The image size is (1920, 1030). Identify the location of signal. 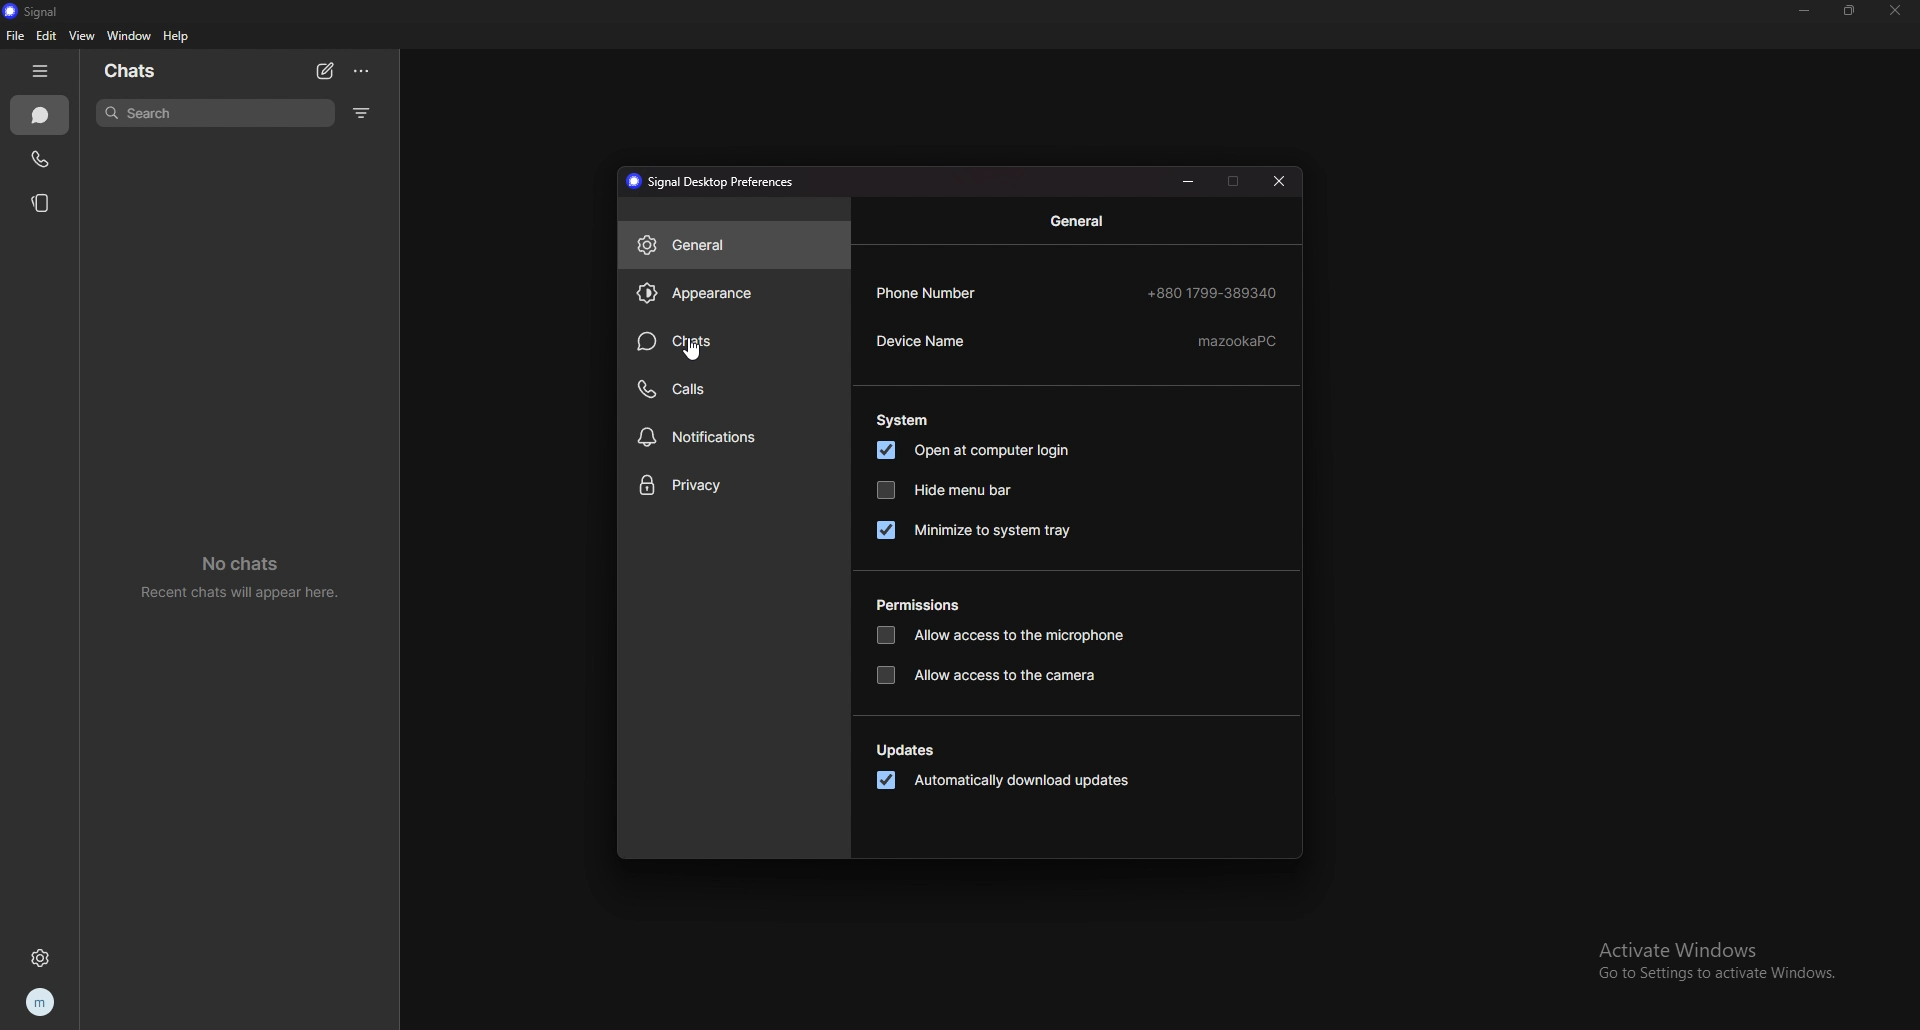
(44, 11).